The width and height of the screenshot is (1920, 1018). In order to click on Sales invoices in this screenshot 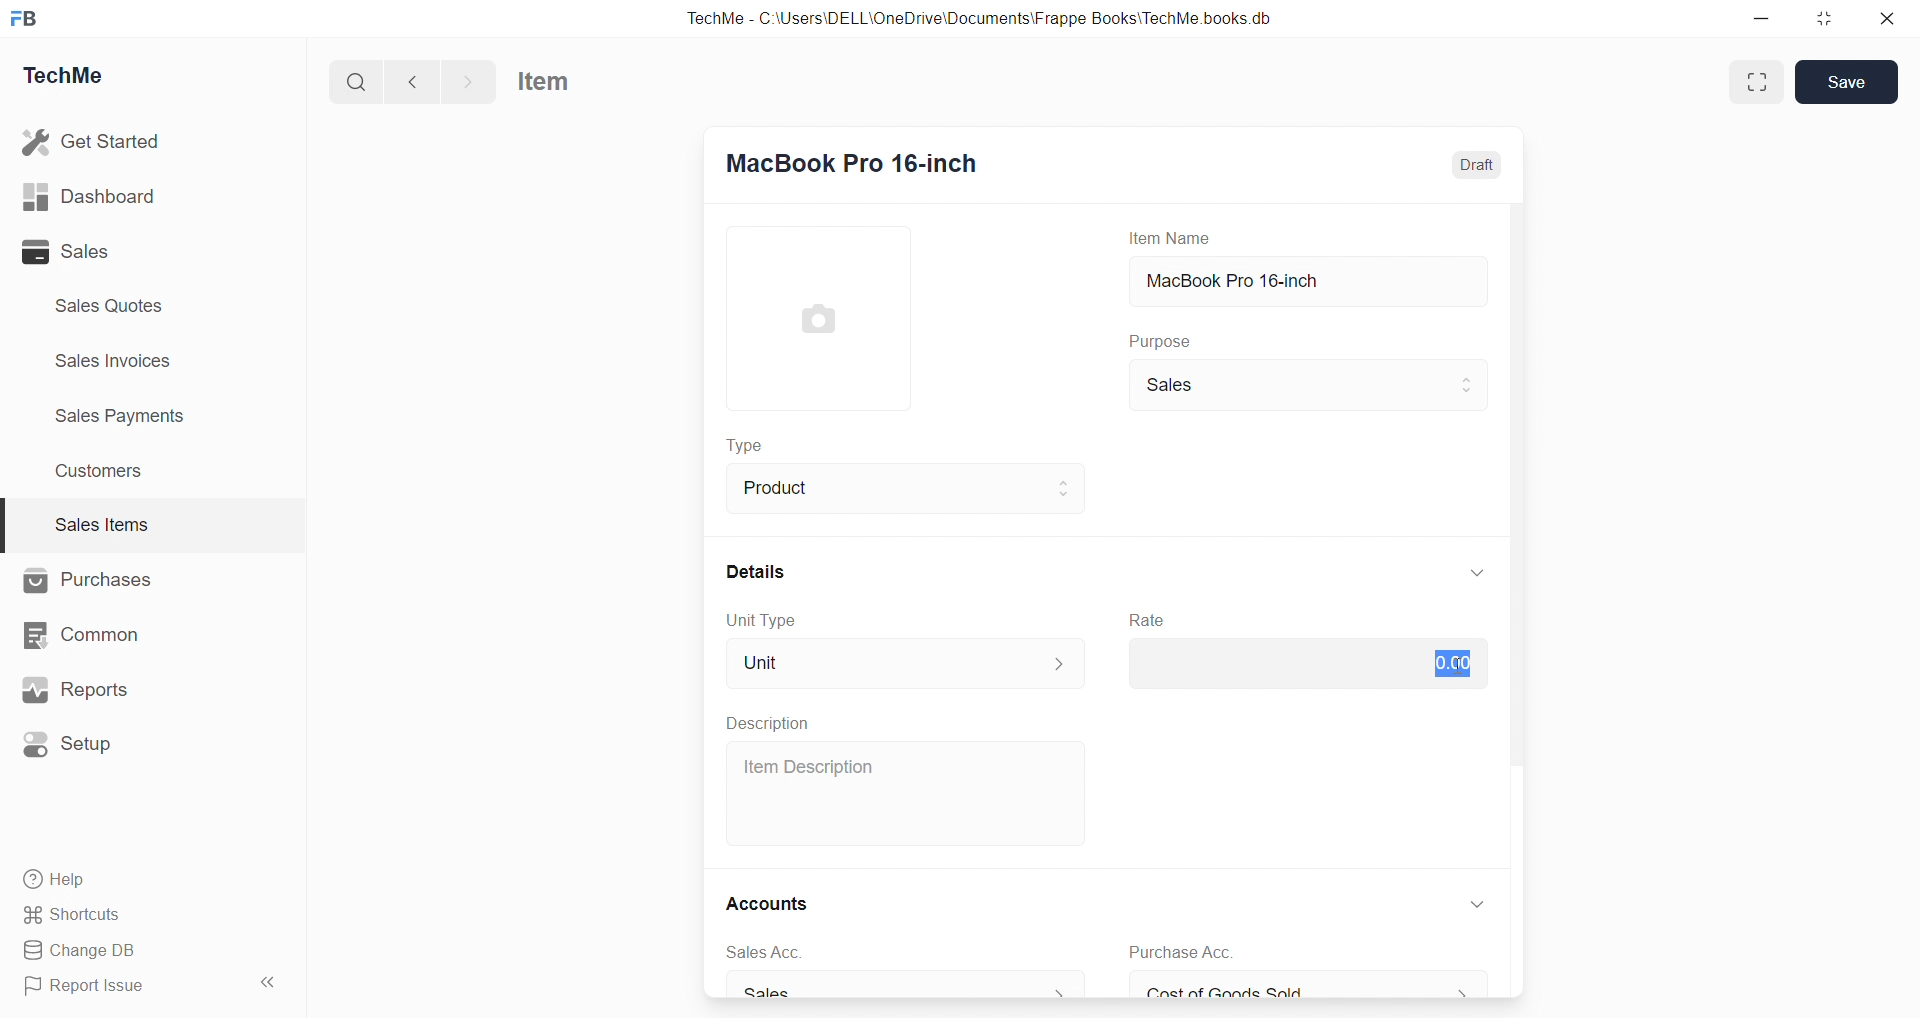, I will do `click(117, 361)`.